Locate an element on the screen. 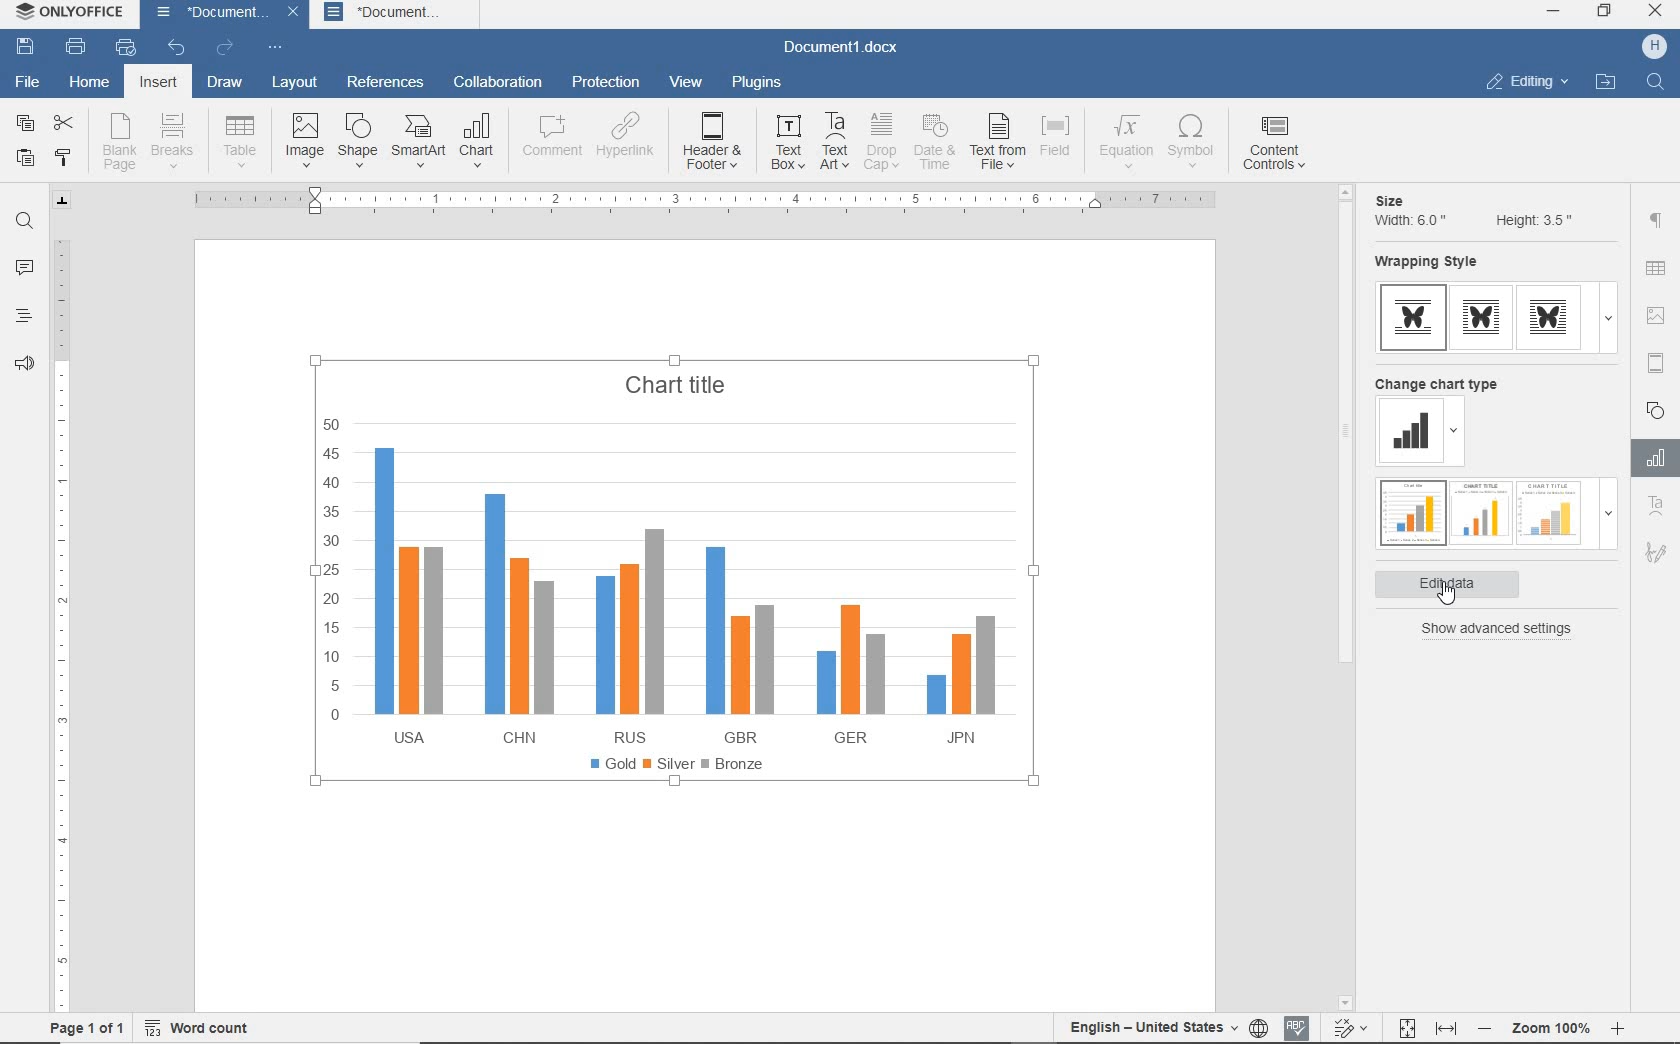  comments is located at coordinates (25, 270).